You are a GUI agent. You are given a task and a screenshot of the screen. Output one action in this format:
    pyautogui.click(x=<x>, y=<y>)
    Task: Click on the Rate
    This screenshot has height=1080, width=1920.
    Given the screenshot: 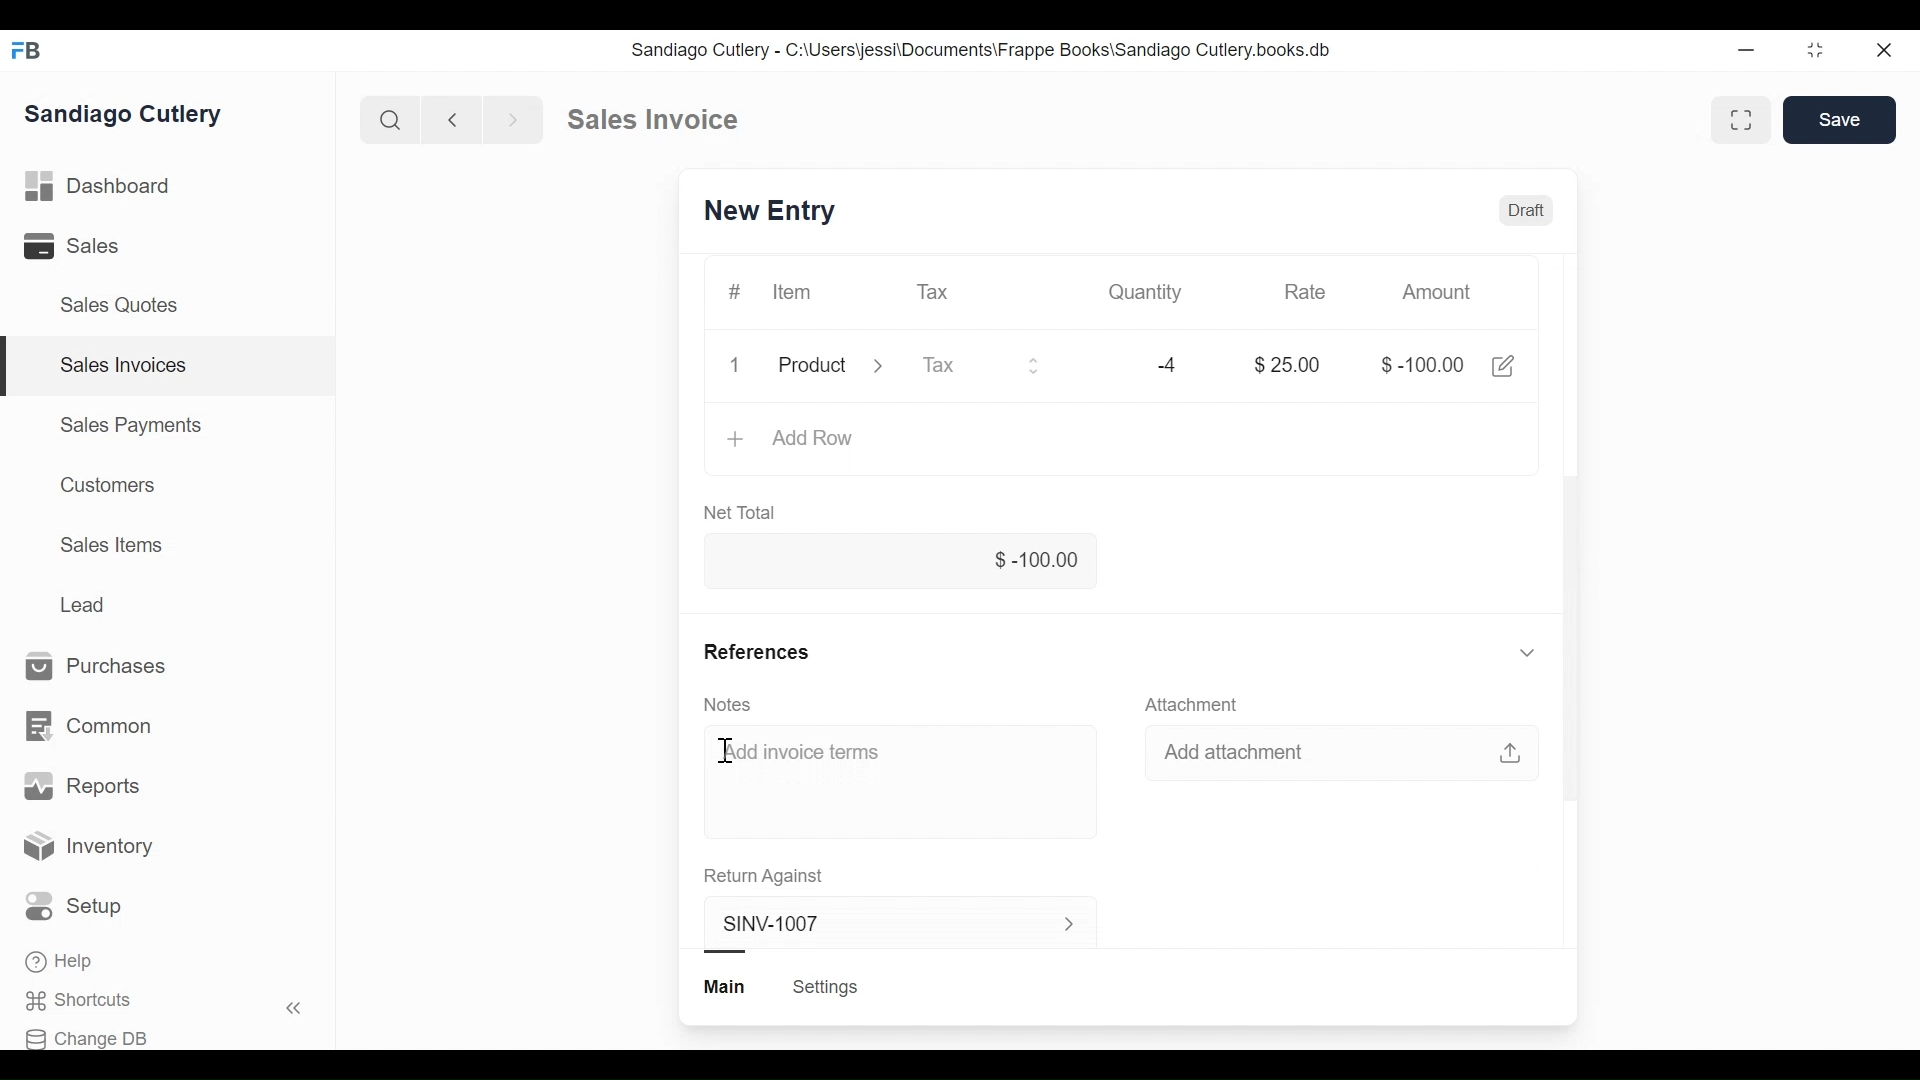 What is the action you would take?
    pyautogui.click(x=1304, y=292)
    